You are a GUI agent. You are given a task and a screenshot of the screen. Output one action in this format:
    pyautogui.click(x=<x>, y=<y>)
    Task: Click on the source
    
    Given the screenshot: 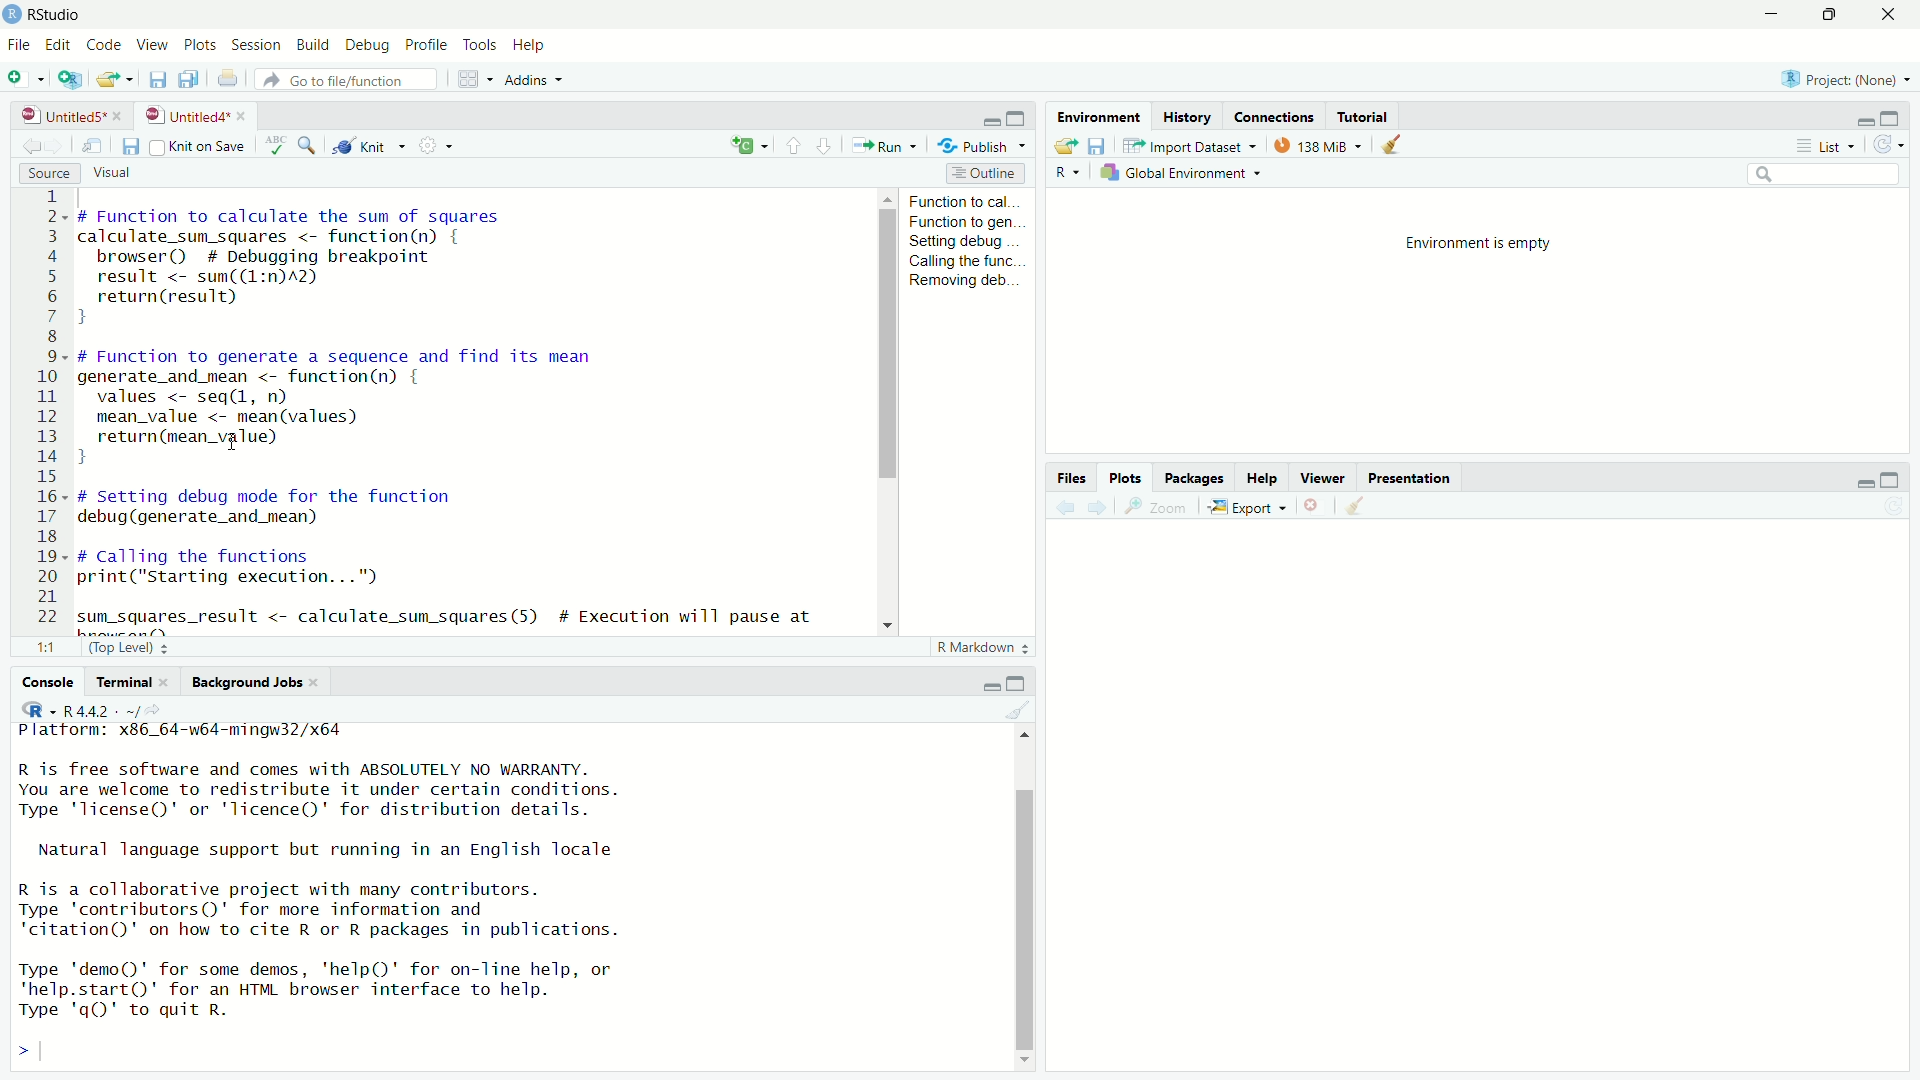 What is the action you would take?
    pyautogui.click(x=48, y=174)
    